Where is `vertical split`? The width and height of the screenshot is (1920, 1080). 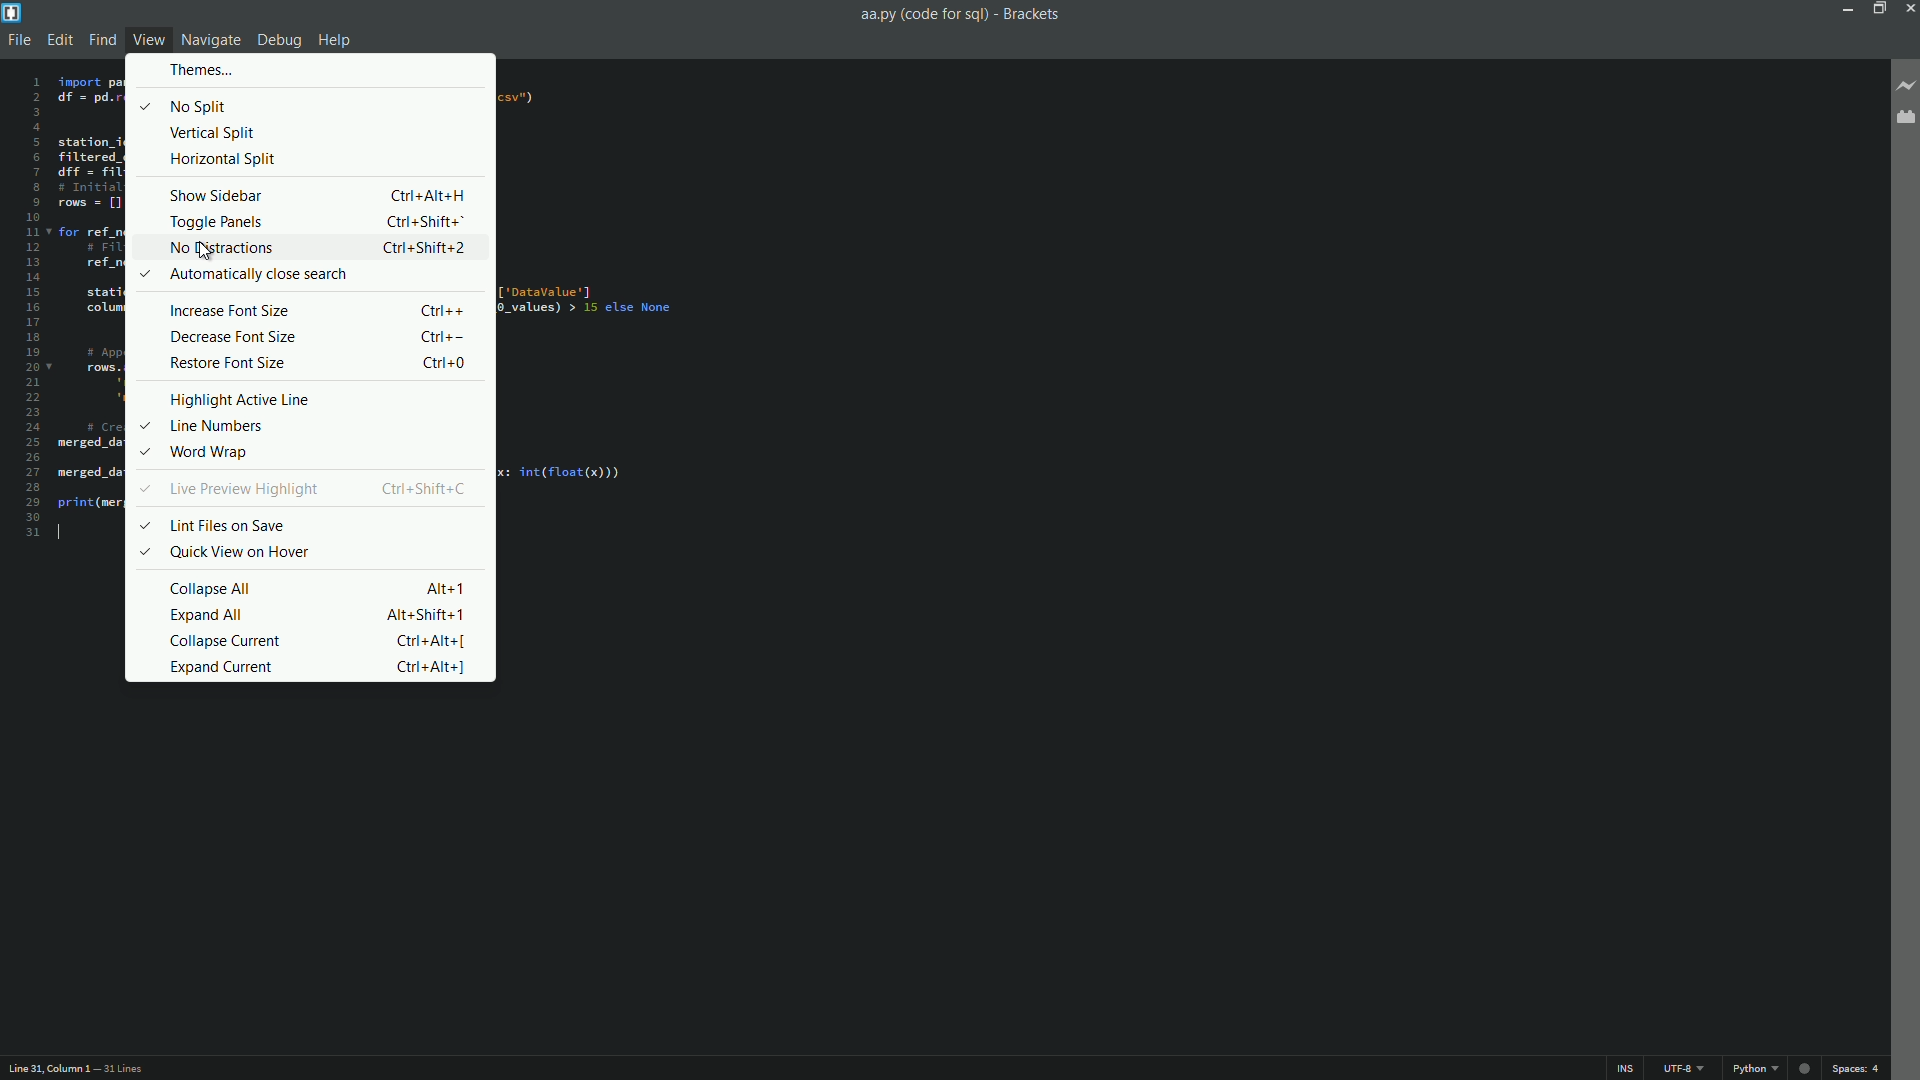 vertical split is located at coordinates (306, 133).